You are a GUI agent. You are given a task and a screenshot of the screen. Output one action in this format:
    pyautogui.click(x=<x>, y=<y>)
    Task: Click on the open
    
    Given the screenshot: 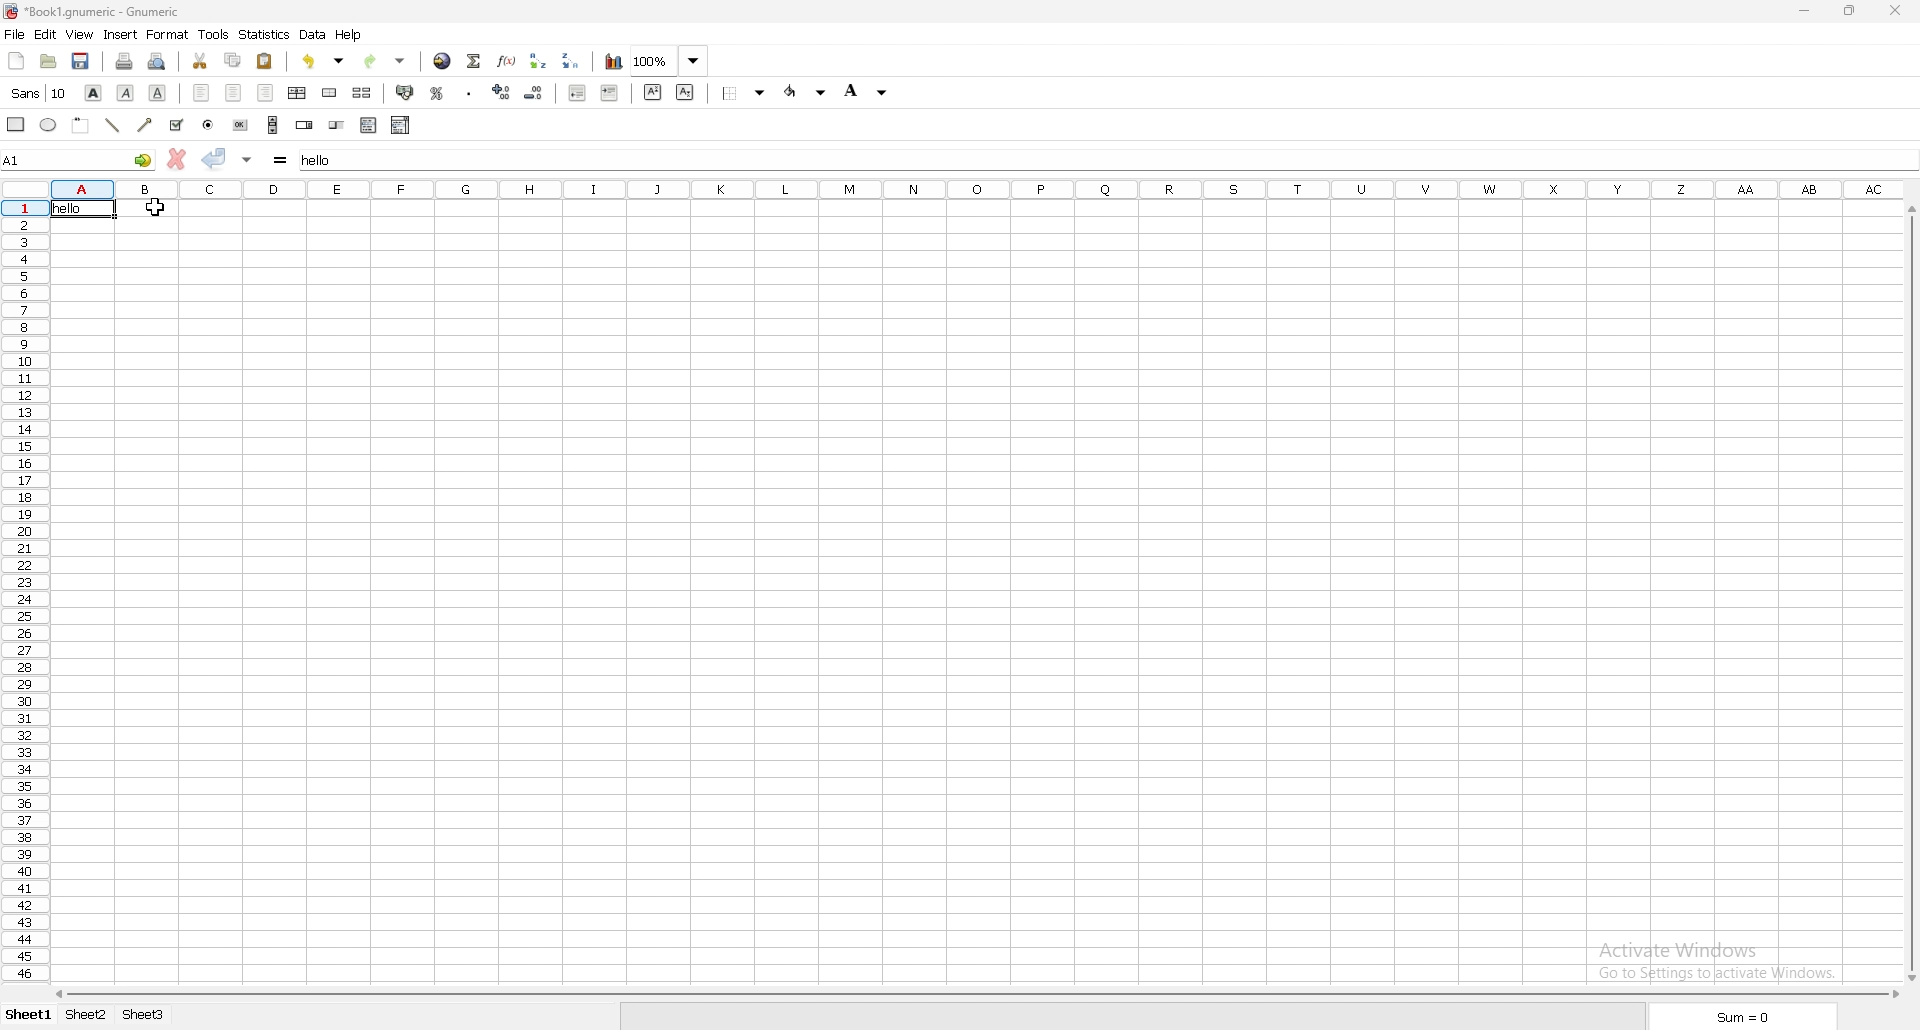 What is the action you would take?
    pyautogui.click(x=48, y=62)
    